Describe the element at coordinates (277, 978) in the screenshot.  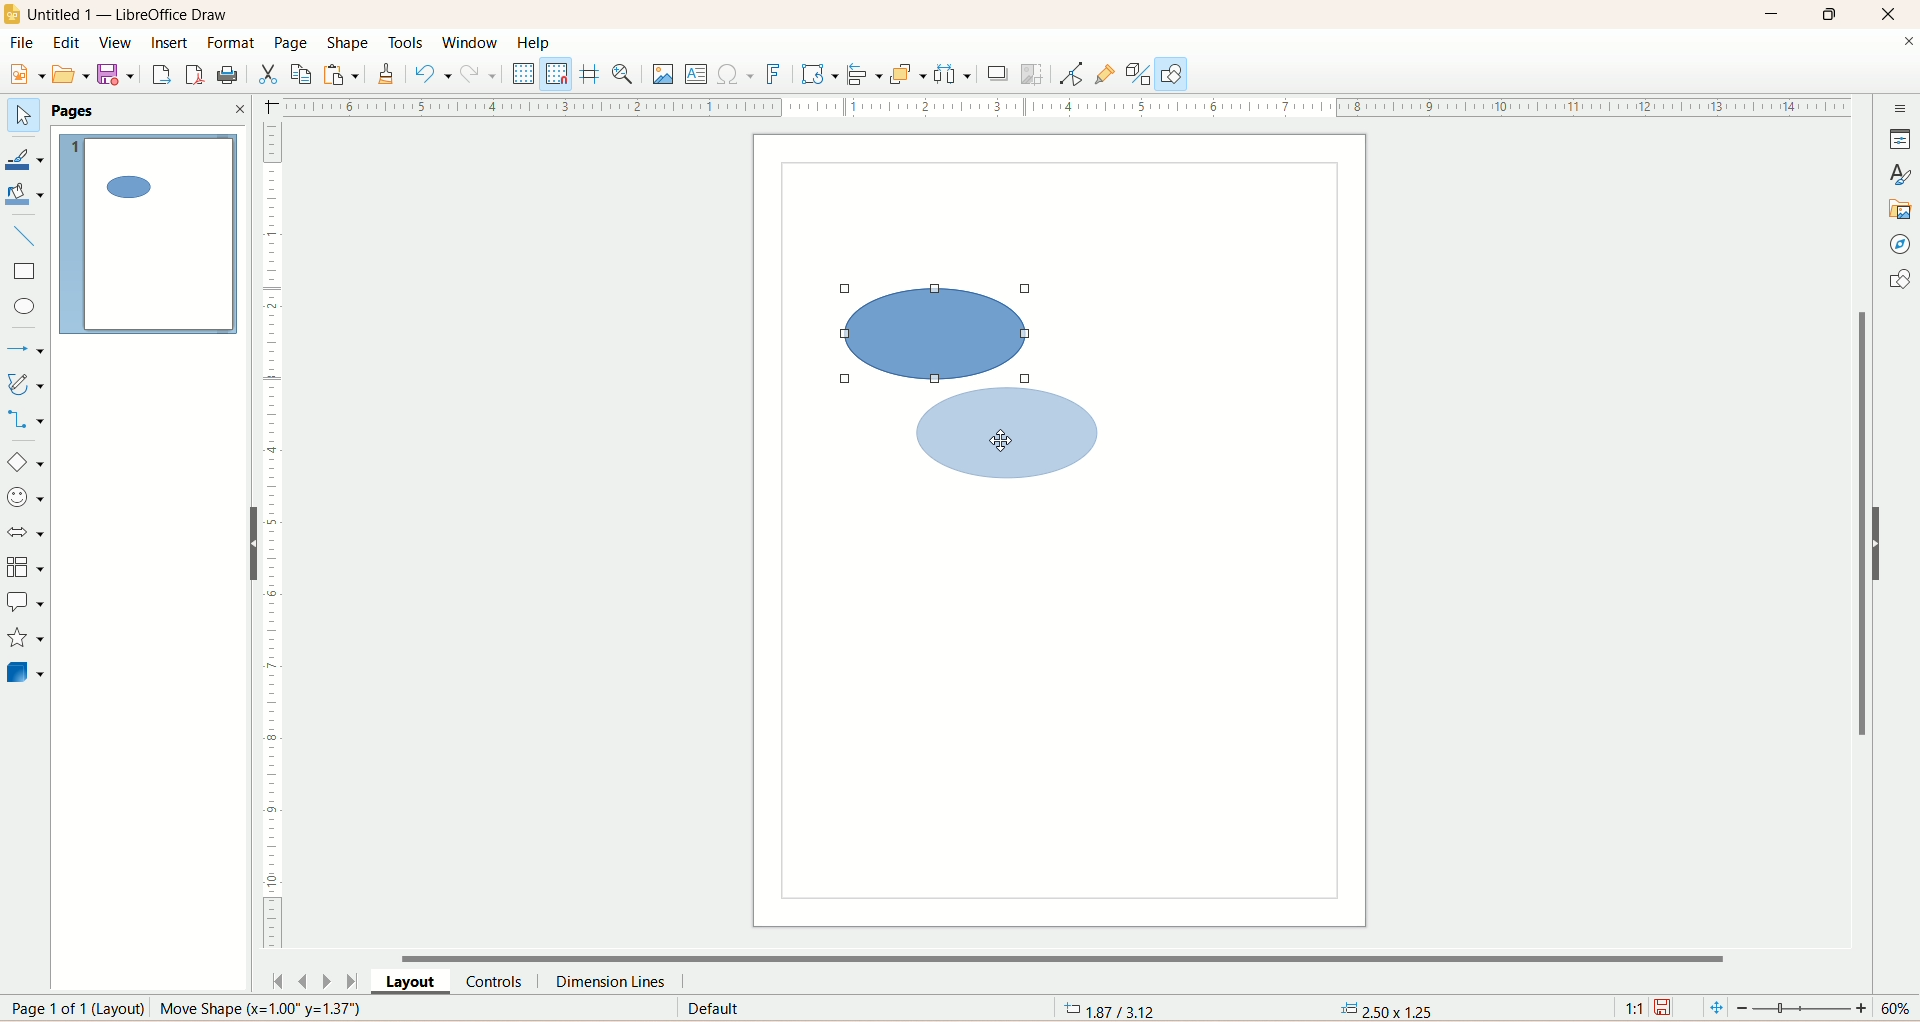
I see `first page` at that location.